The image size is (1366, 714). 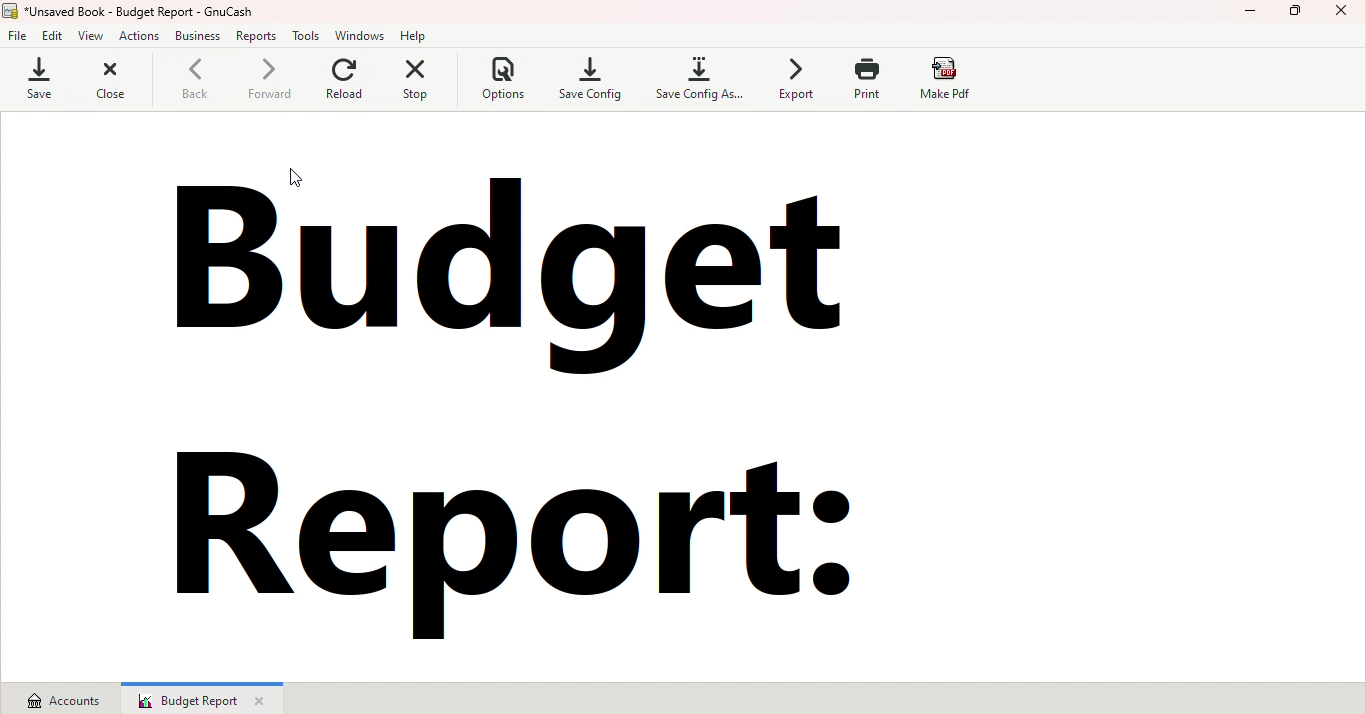 What do you see at coordinates (55, 700) in the screenshot?
I see `Accounts` at bounding box center [55, 700].